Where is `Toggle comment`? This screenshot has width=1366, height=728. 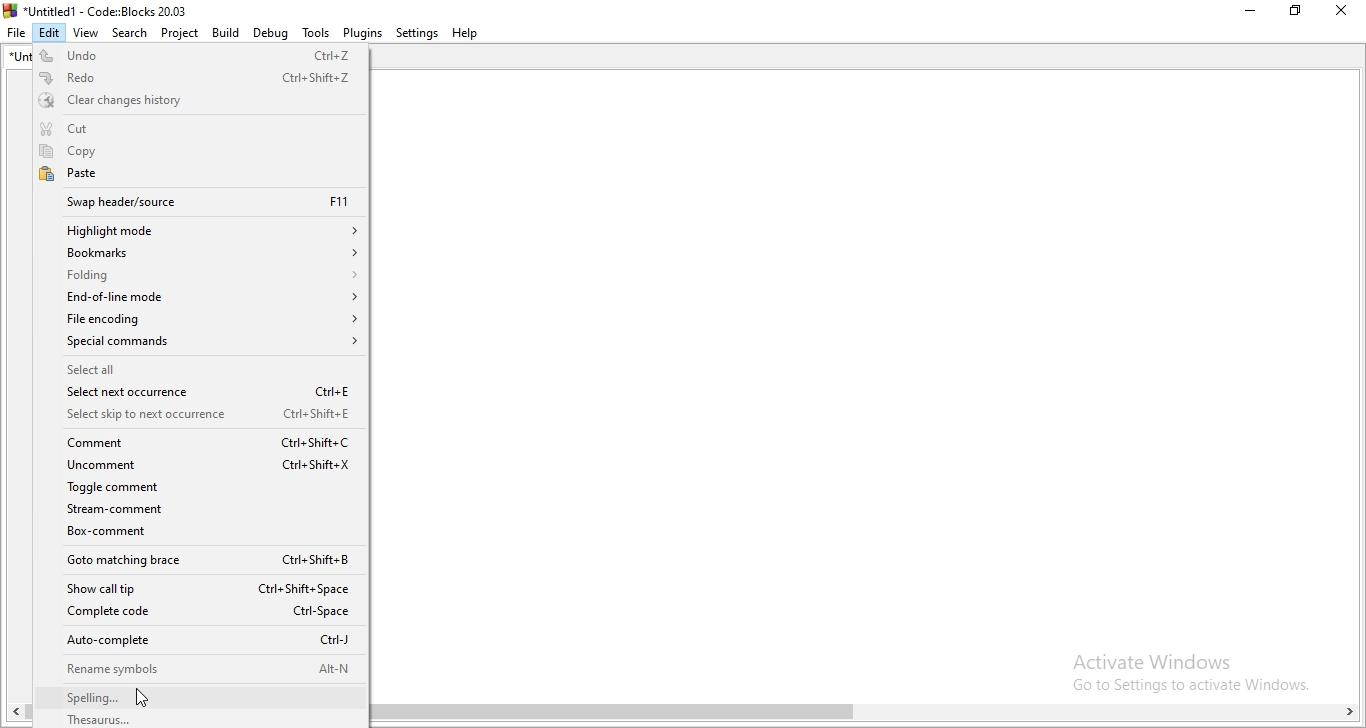 Toggle comment is located at coordinates (204, 489).